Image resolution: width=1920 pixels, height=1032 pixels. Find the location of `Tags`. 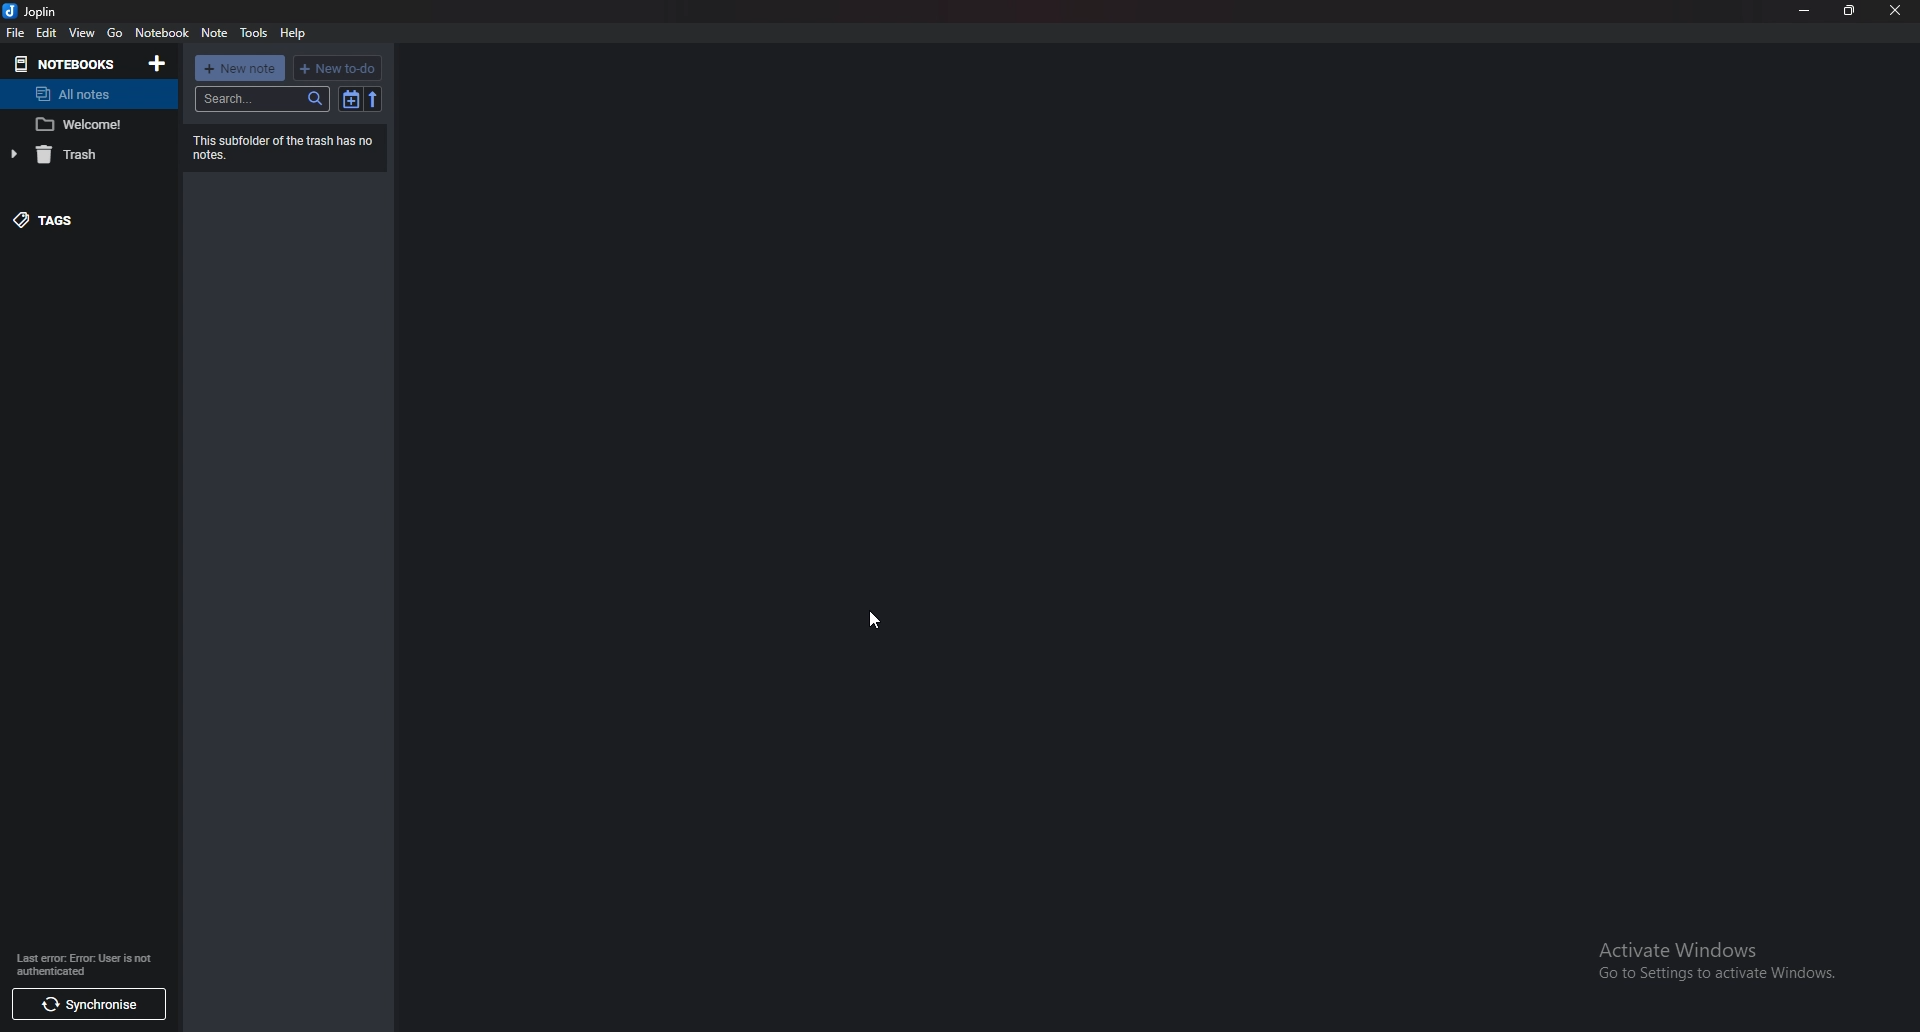

Tags is located at coordinates (76, 220).